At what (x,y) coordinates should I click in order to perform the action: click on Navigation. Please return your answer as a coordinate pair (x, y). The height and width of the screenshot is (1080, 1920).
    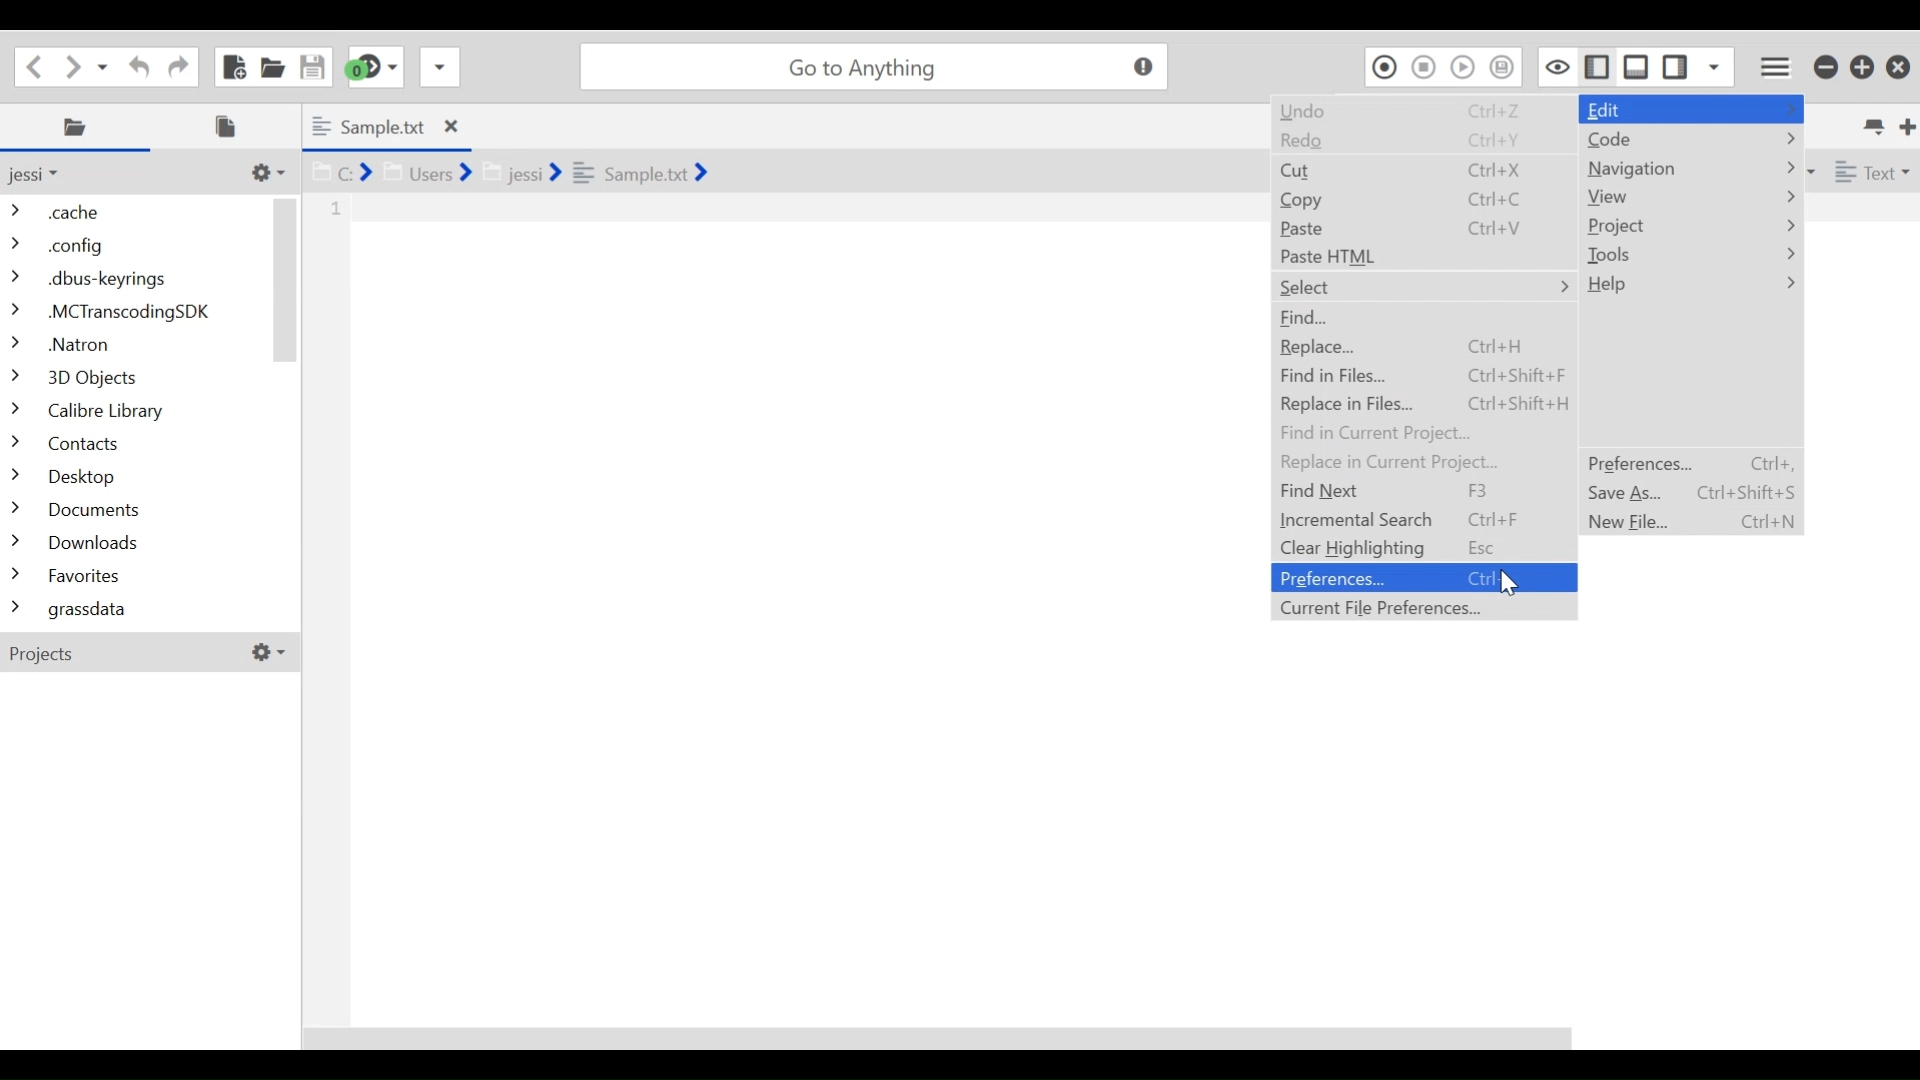
    Looking at the image, I should click on (1690, 169).